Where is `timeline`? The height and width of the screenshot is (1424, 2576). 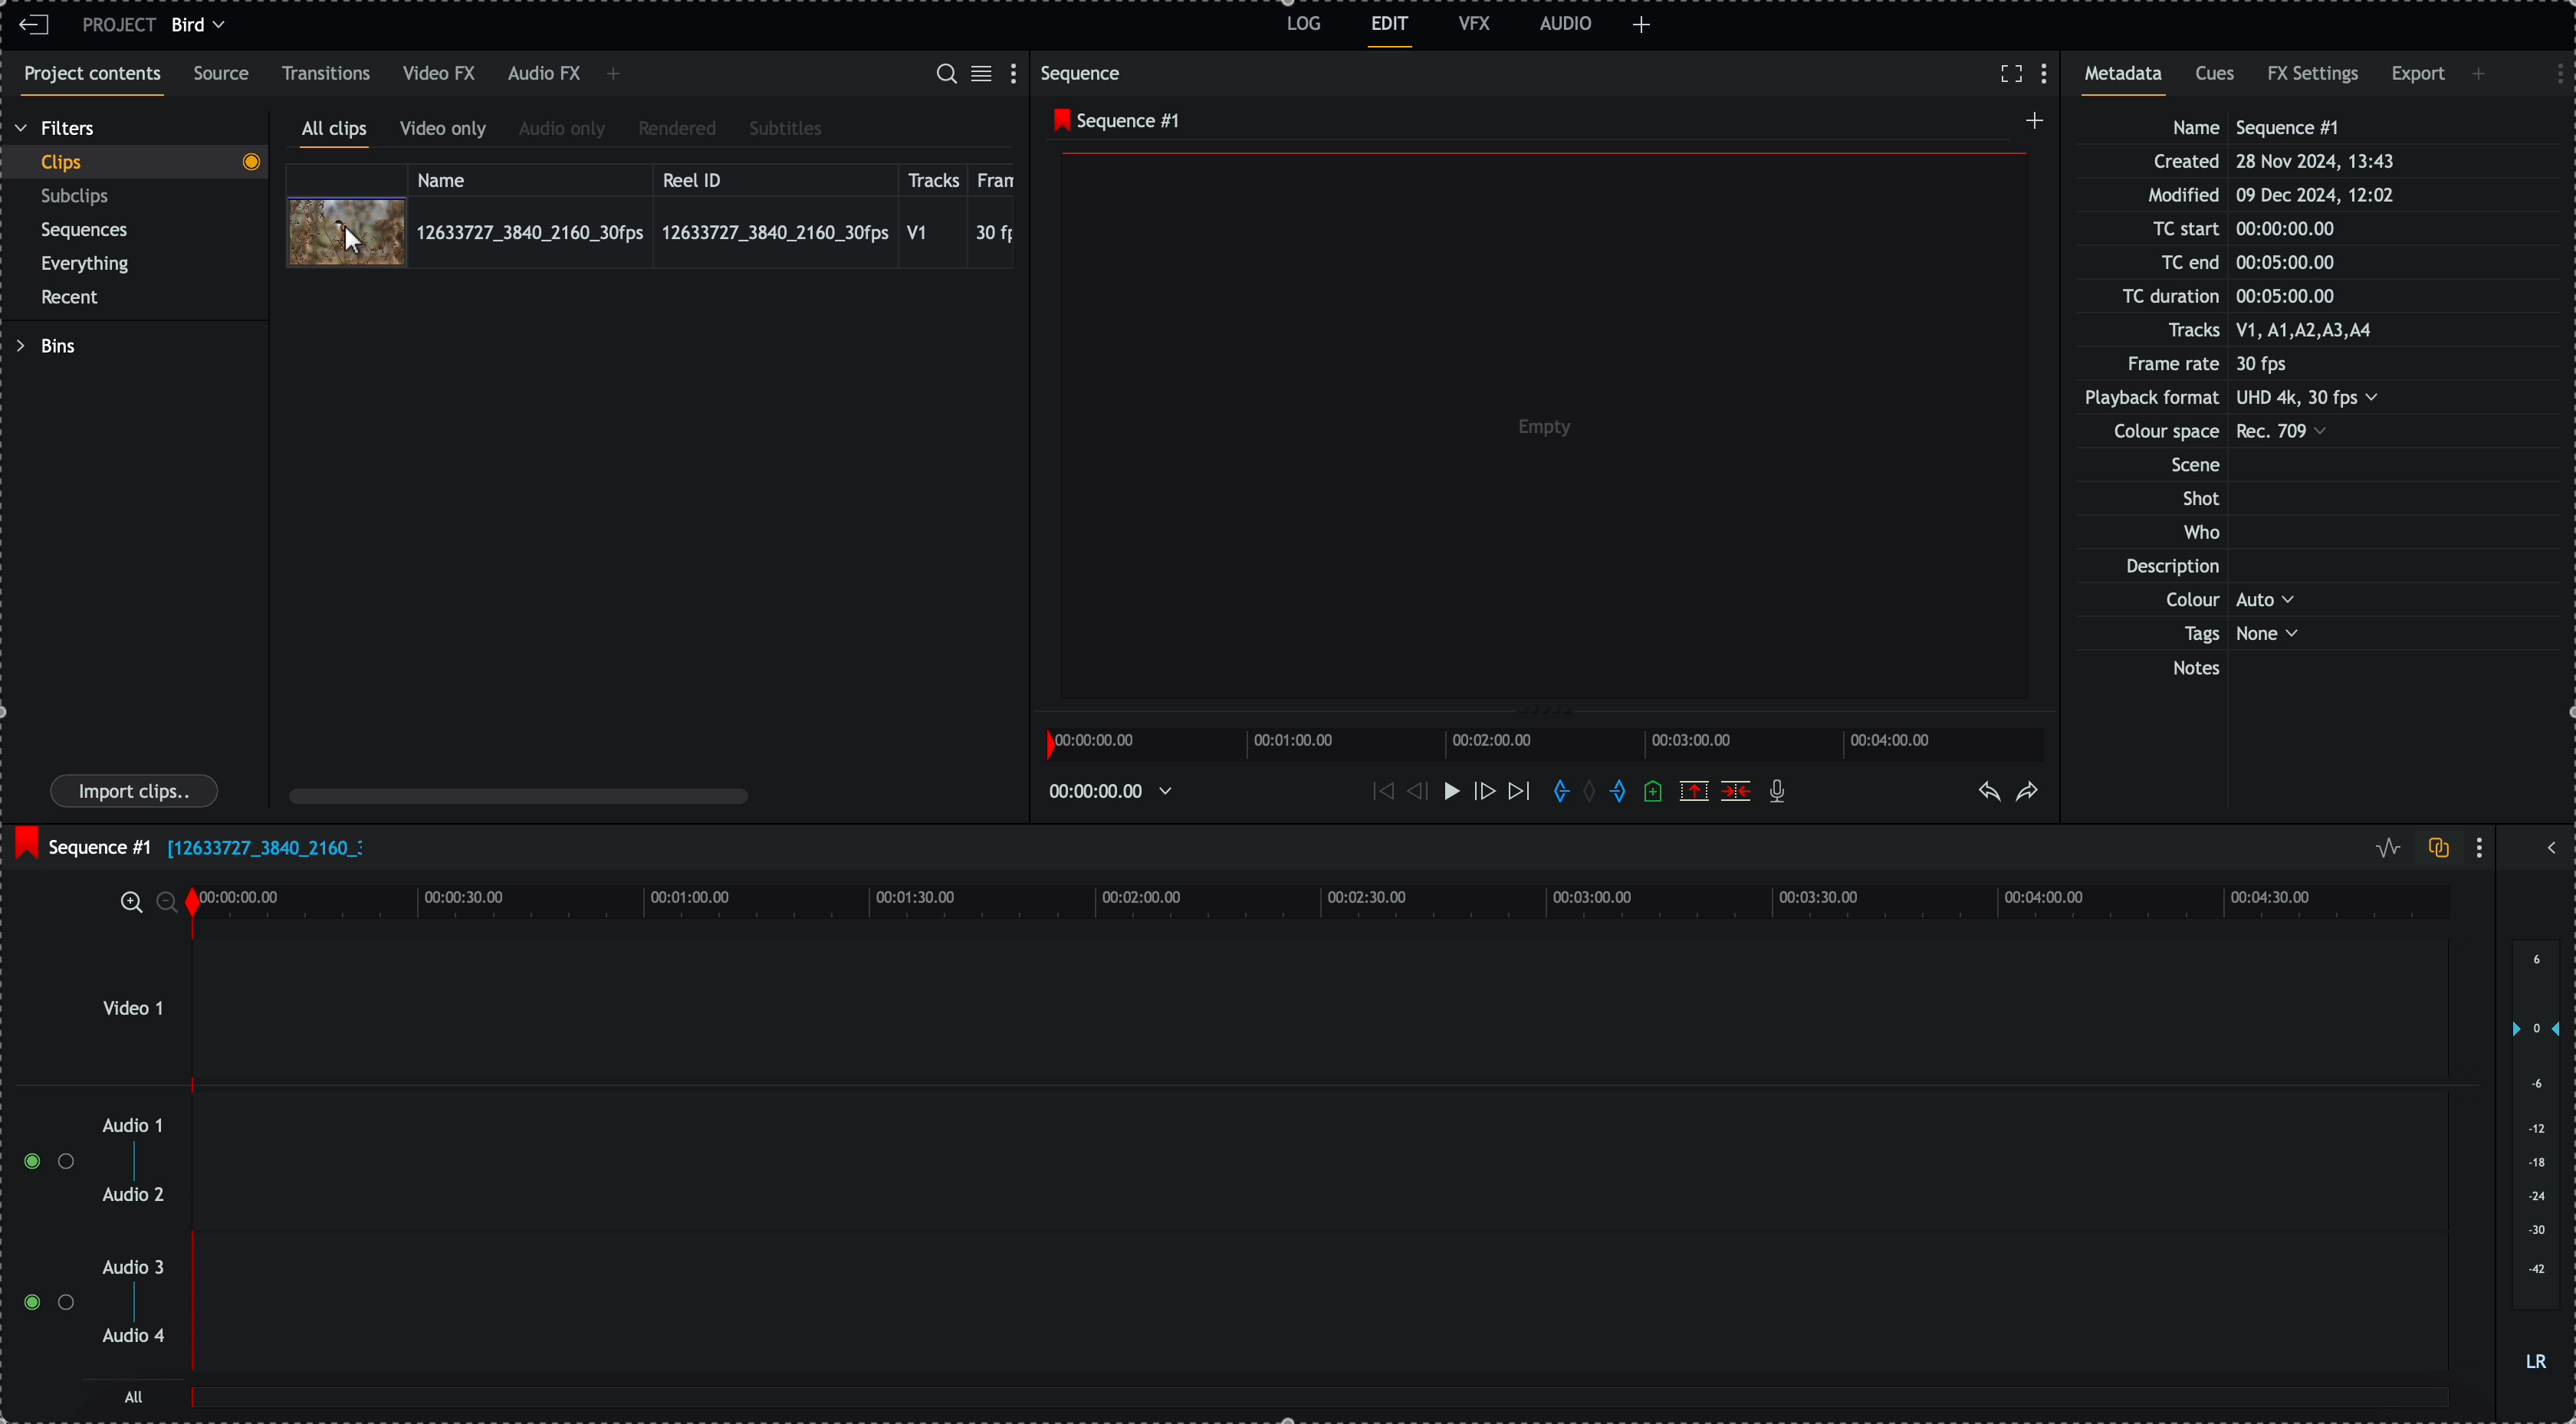
timeline is located at coordinates (1117, 790).